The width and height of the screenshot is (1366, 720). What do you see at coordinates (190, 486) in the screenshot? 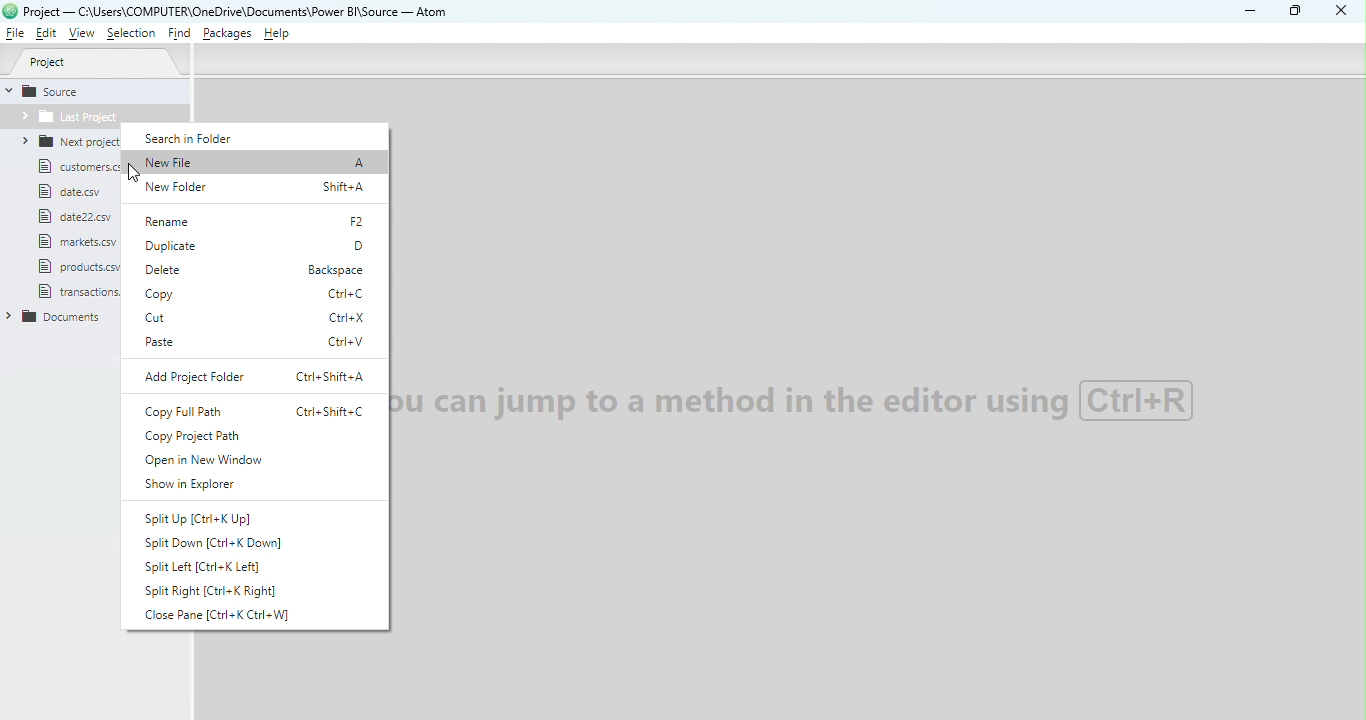
I see `Show in explorer` at bounding box center [190, 486].